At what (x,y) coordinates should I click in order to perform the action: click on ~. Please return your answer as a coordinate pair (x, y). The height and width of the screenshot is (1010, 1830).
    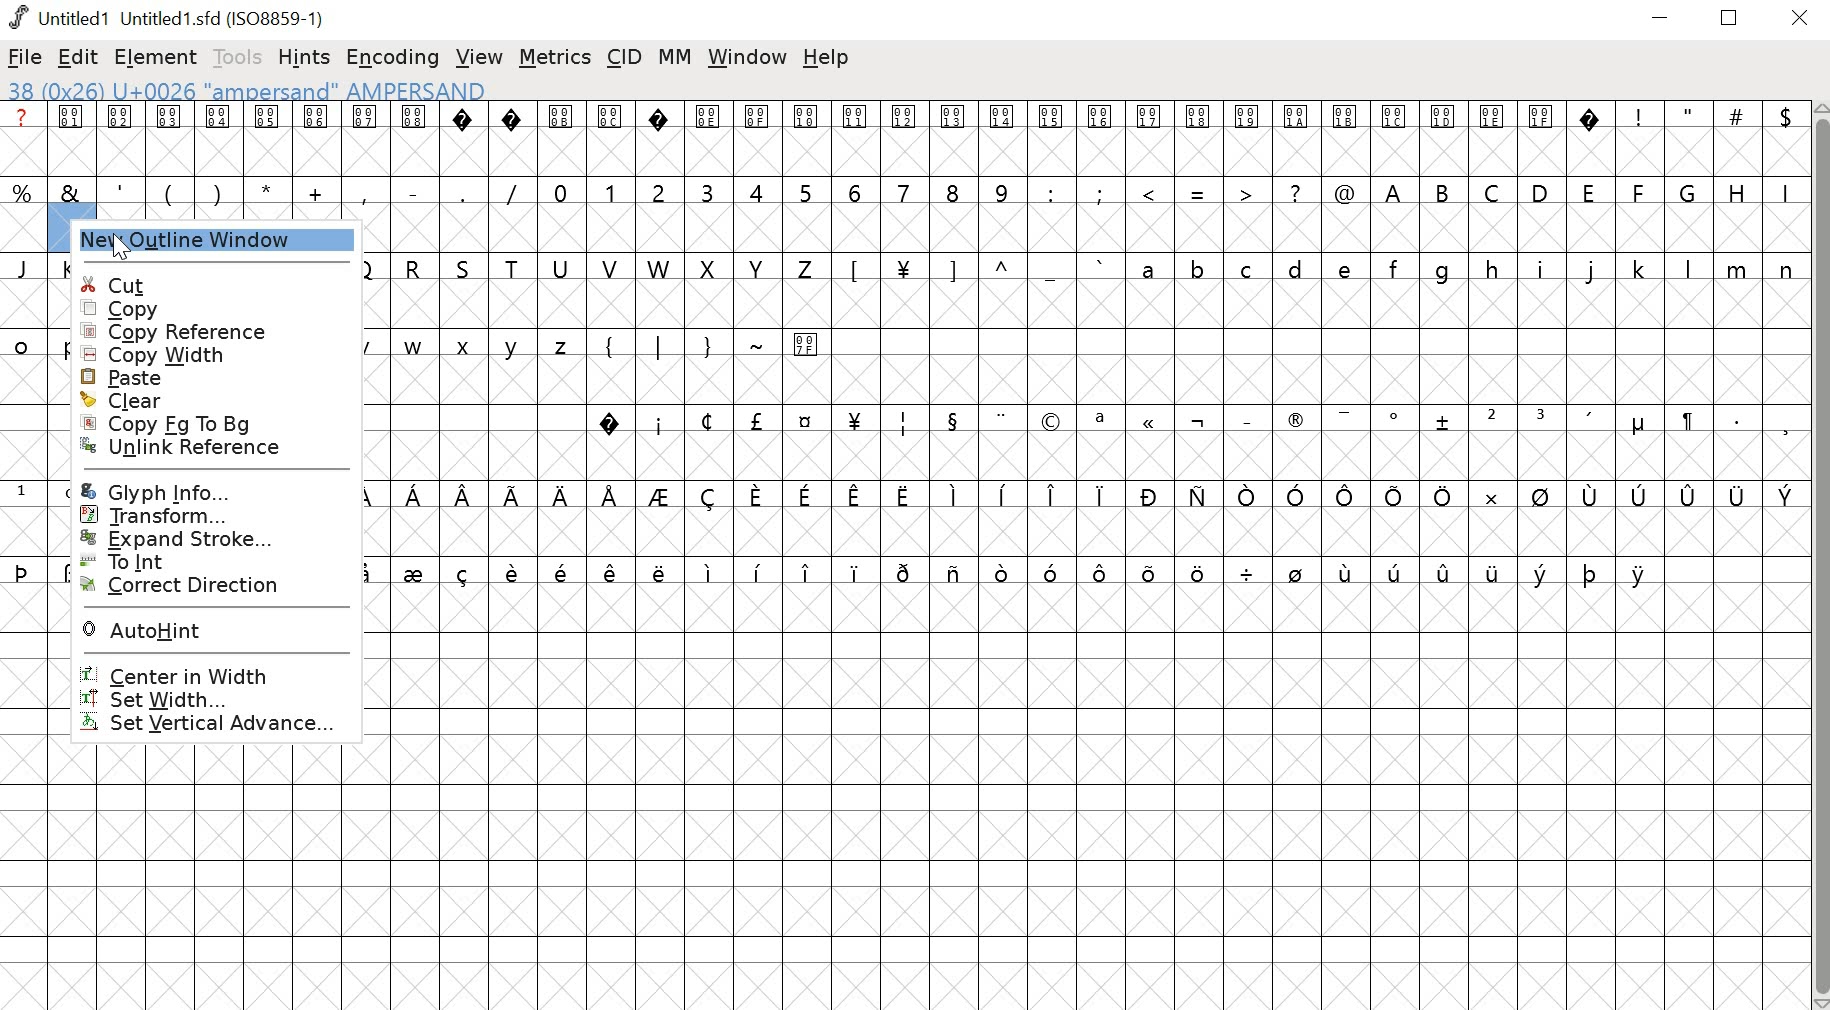
    Looking at the image, I should click on (760, 342).